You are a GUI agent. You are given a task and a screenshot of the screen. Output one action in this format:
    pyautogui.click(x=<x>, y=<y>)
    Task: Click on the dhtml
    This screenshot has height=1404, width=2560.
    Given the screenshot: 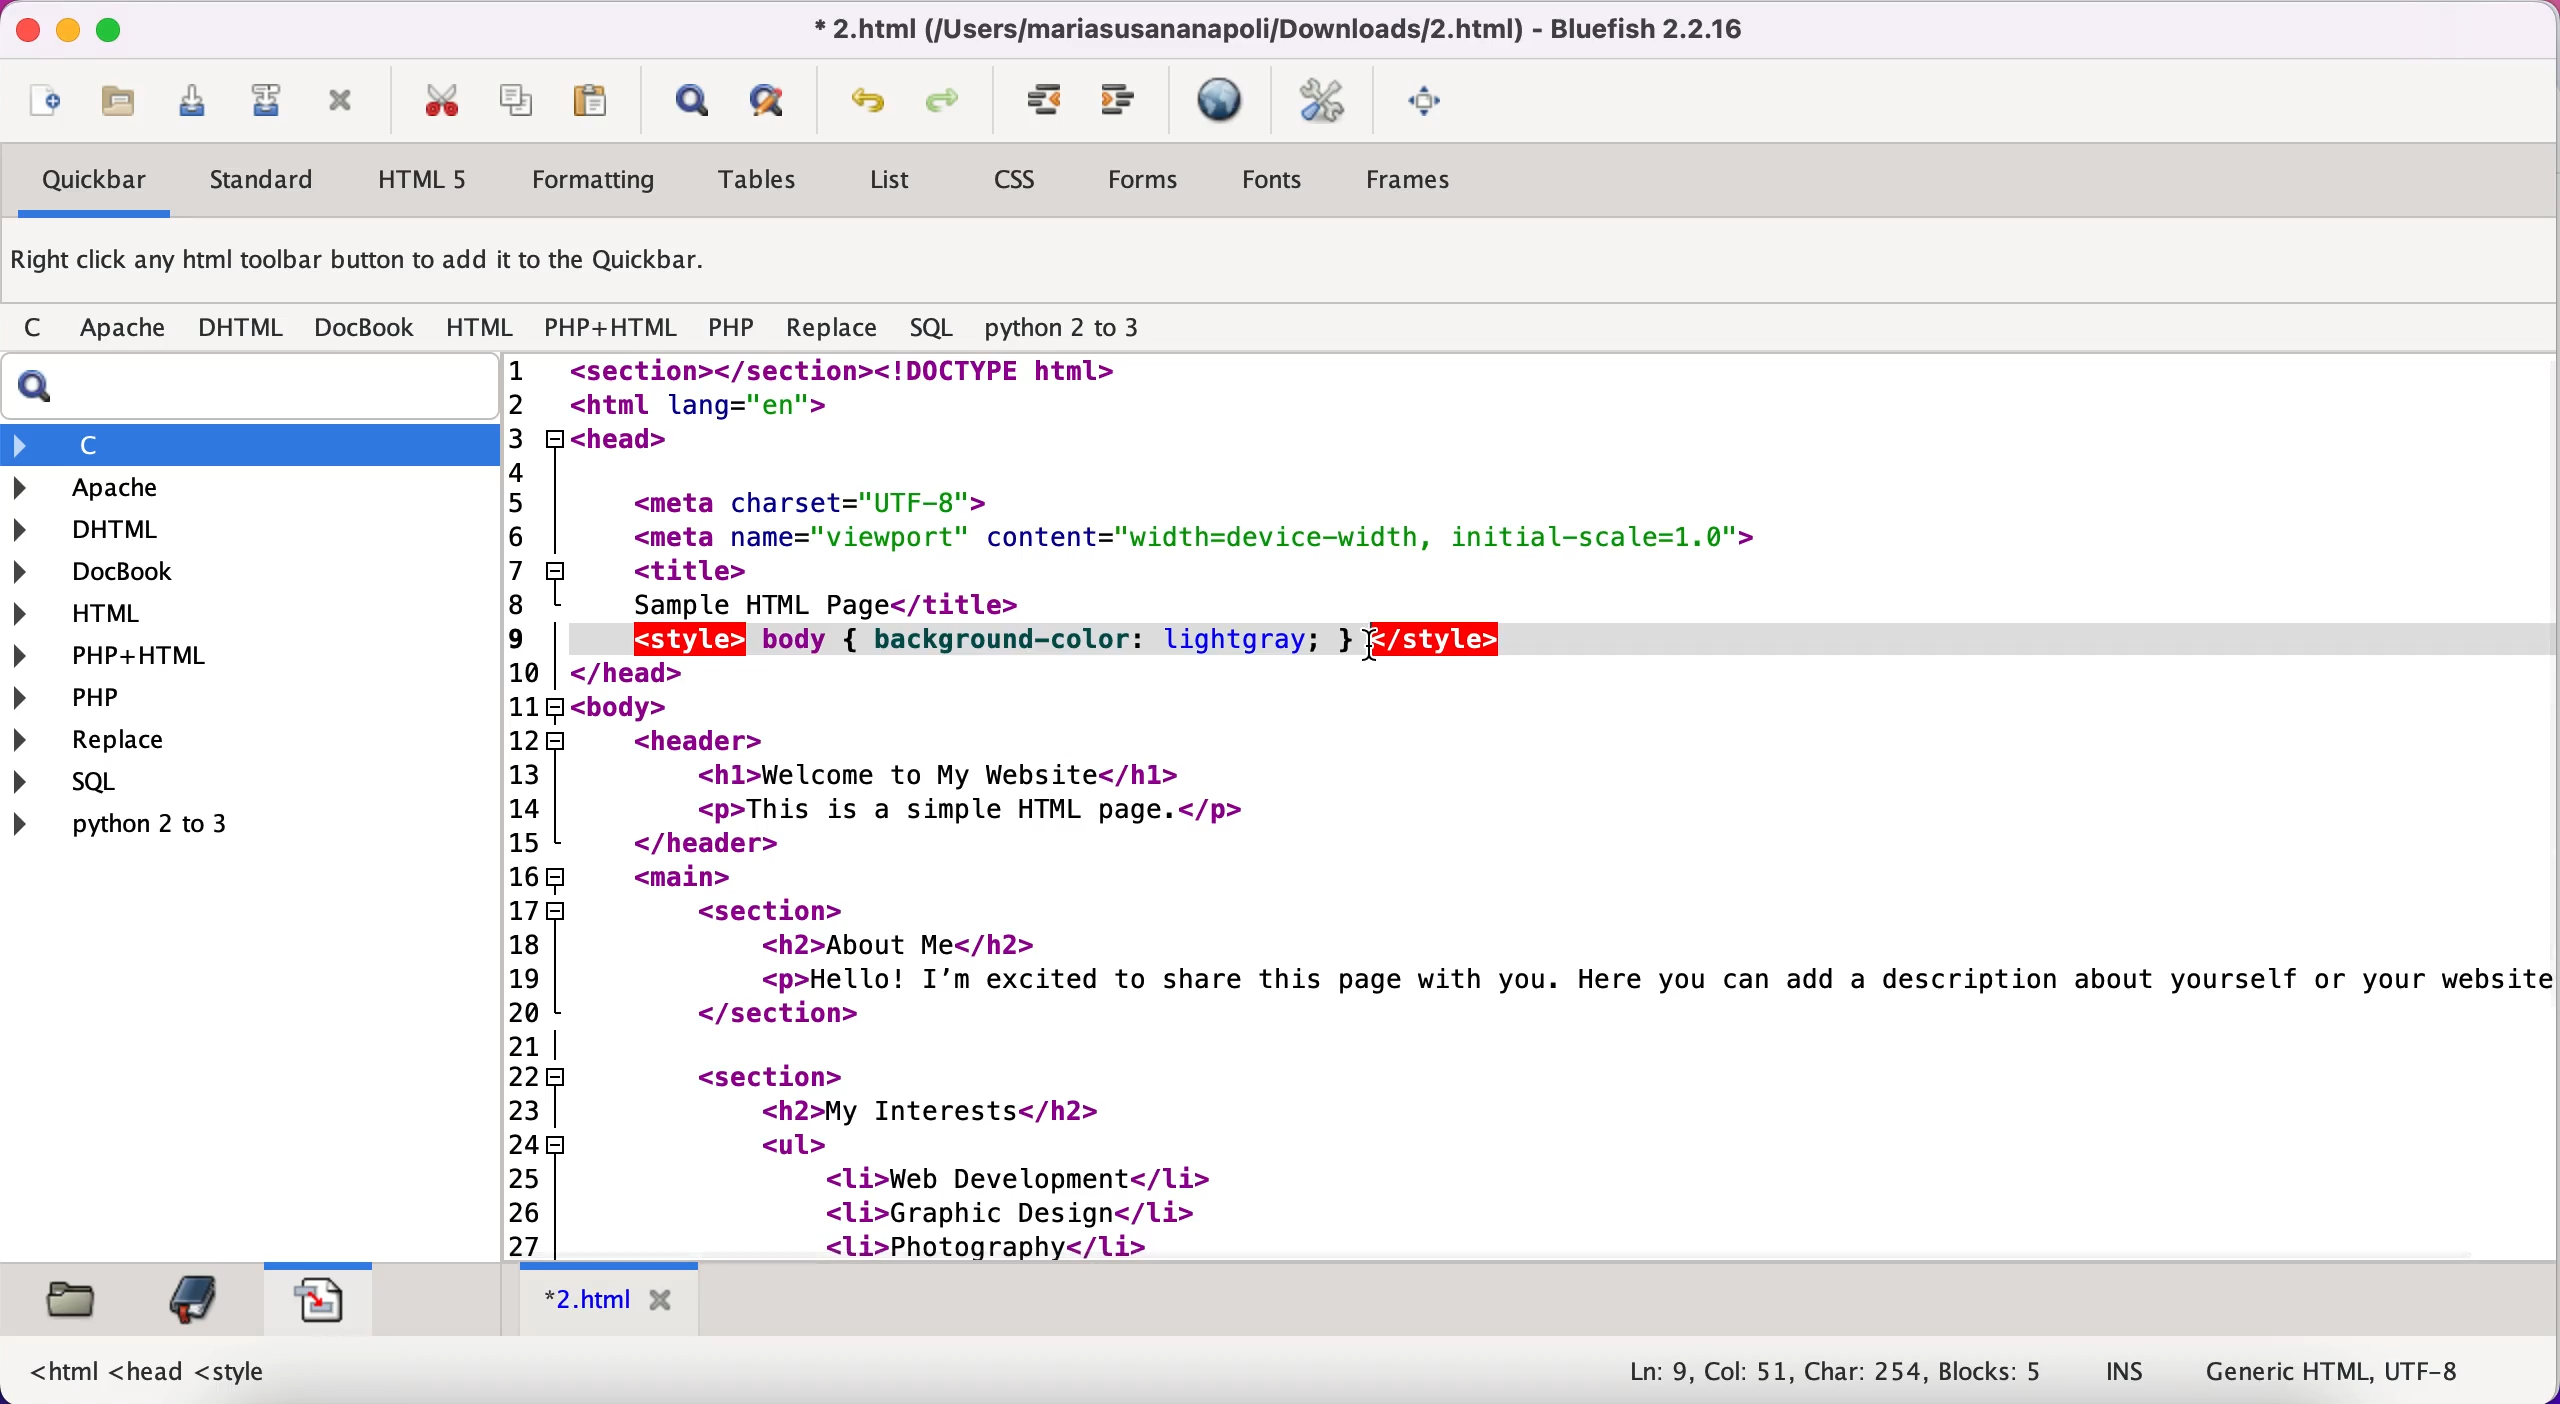 What is the action you would take?
    pyautogui.click(x=242, y=329)
    